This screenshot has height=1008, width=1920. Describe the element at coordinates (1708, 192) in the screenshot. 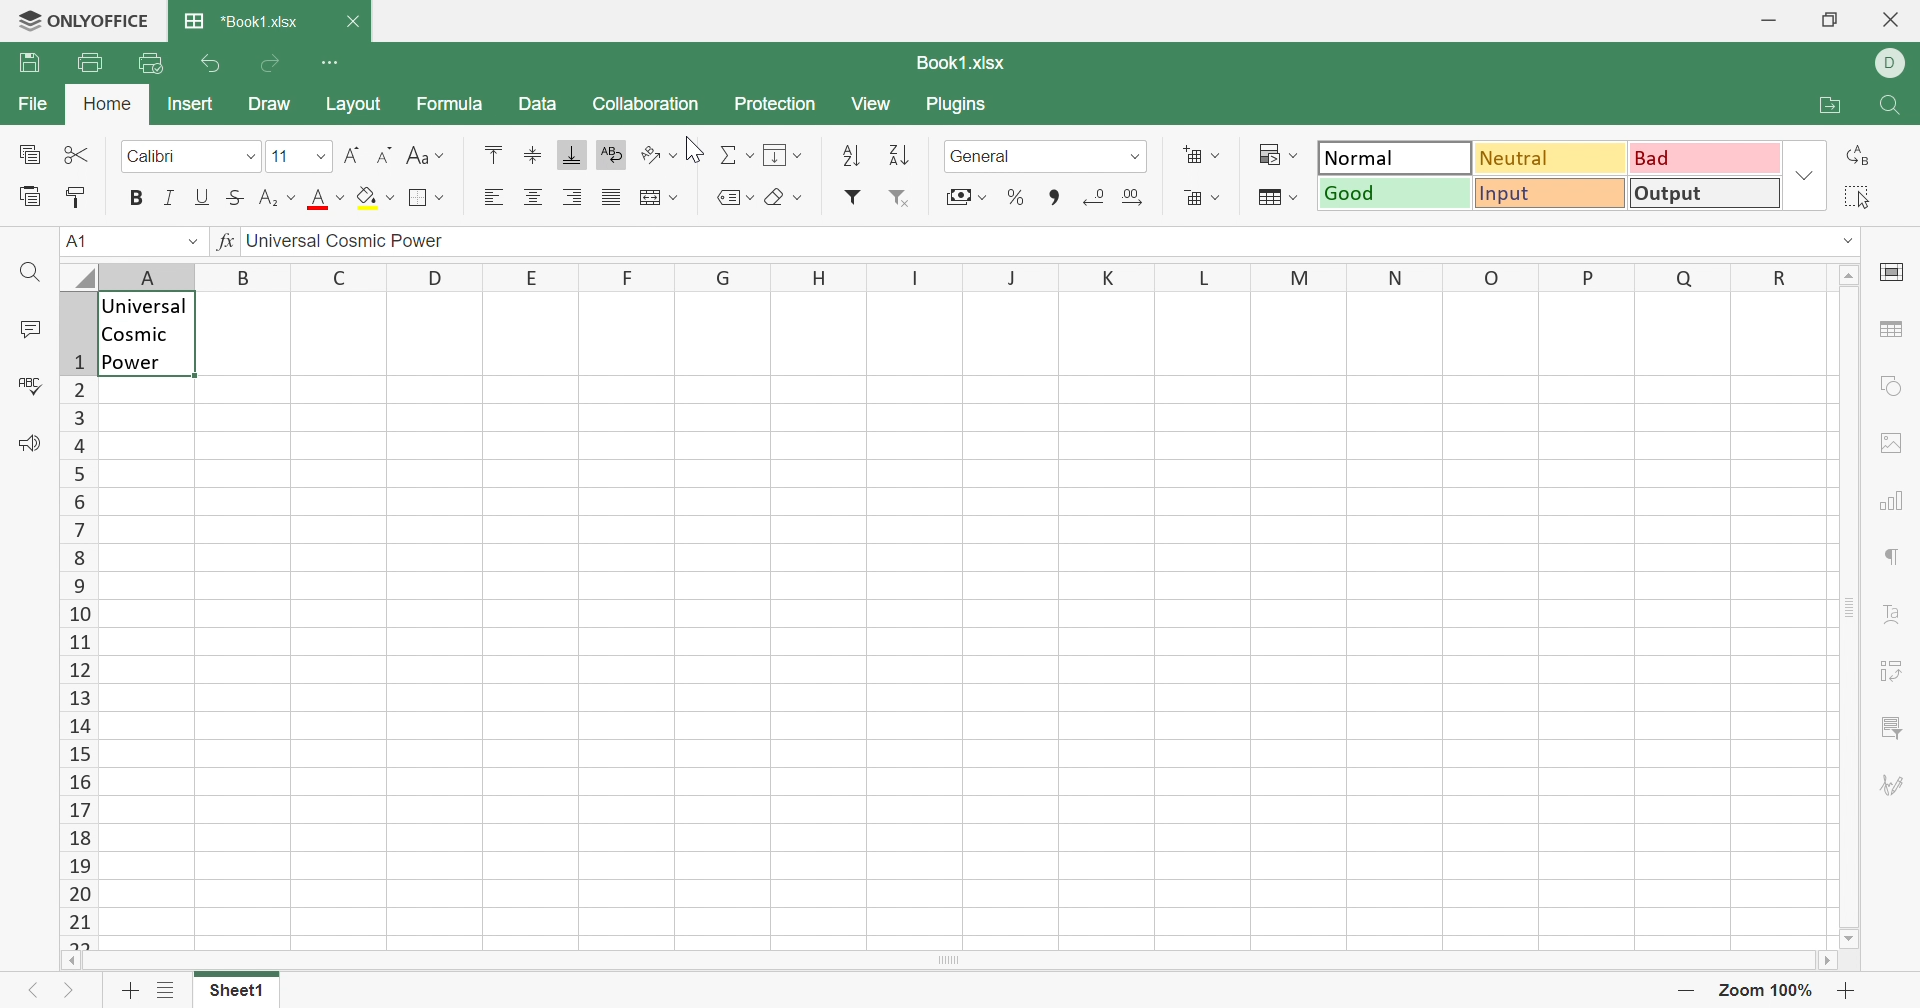

I see `Output` at that location.